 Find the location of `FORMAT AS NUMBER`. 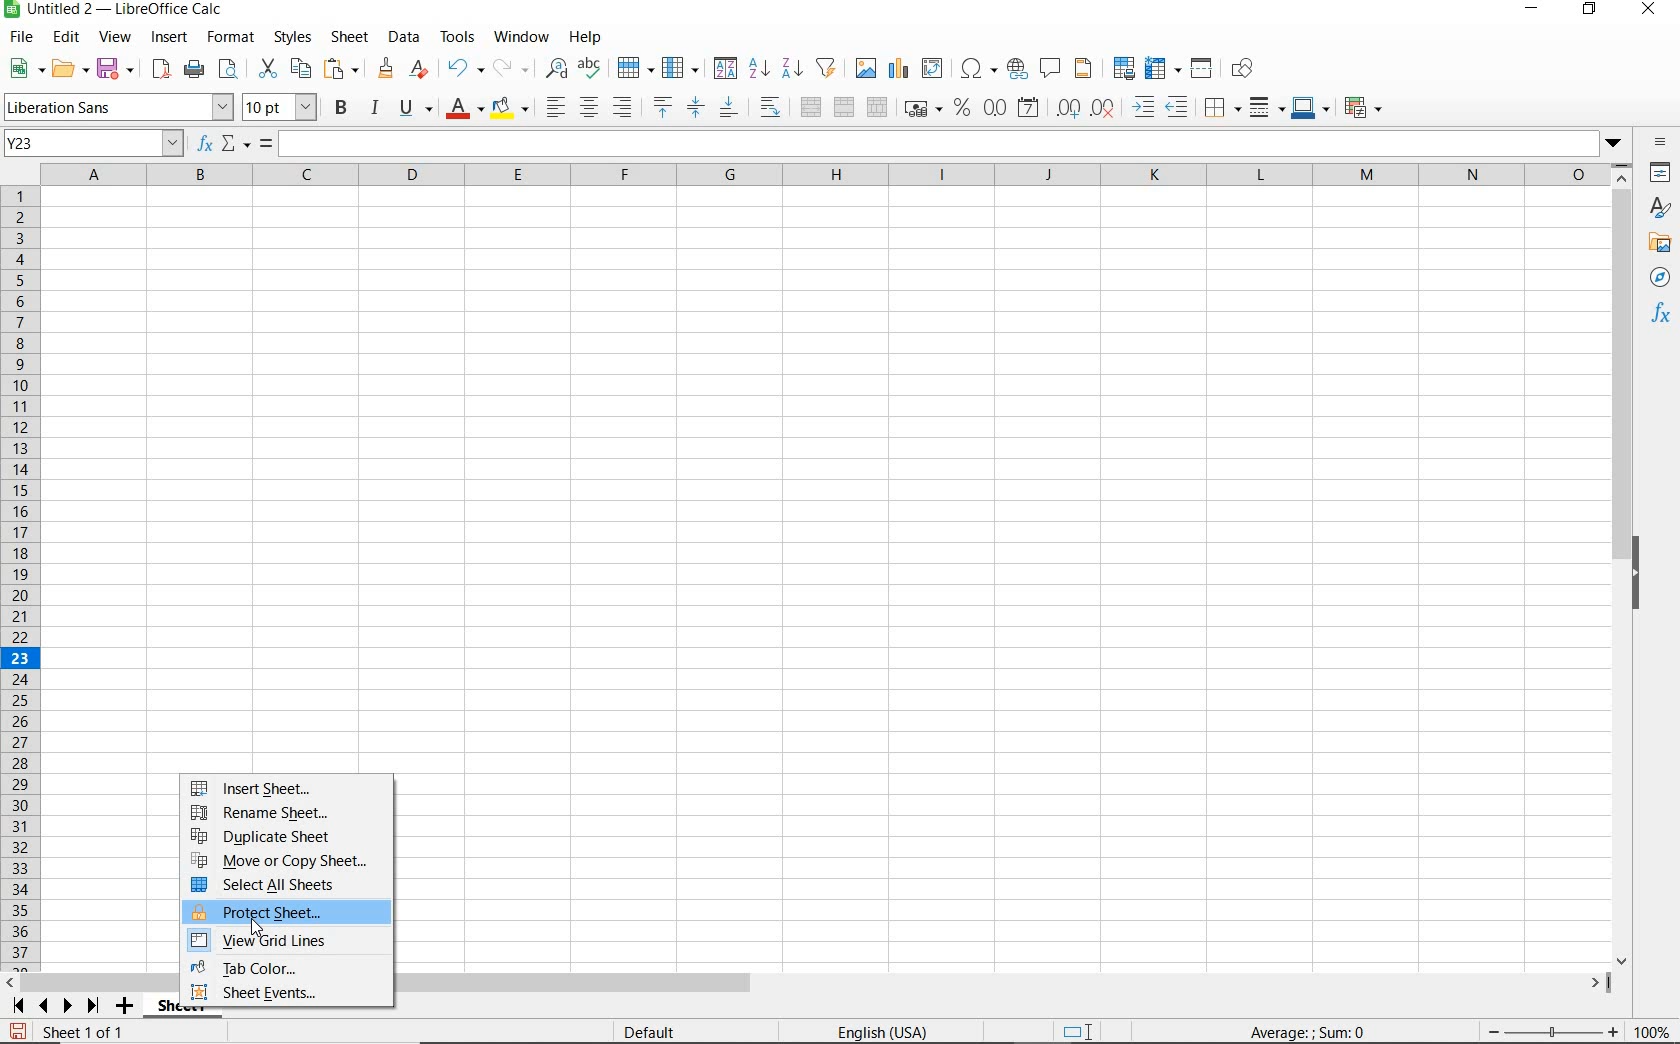

FORMAT AS NUMBER is located at coordinates (996, 107).